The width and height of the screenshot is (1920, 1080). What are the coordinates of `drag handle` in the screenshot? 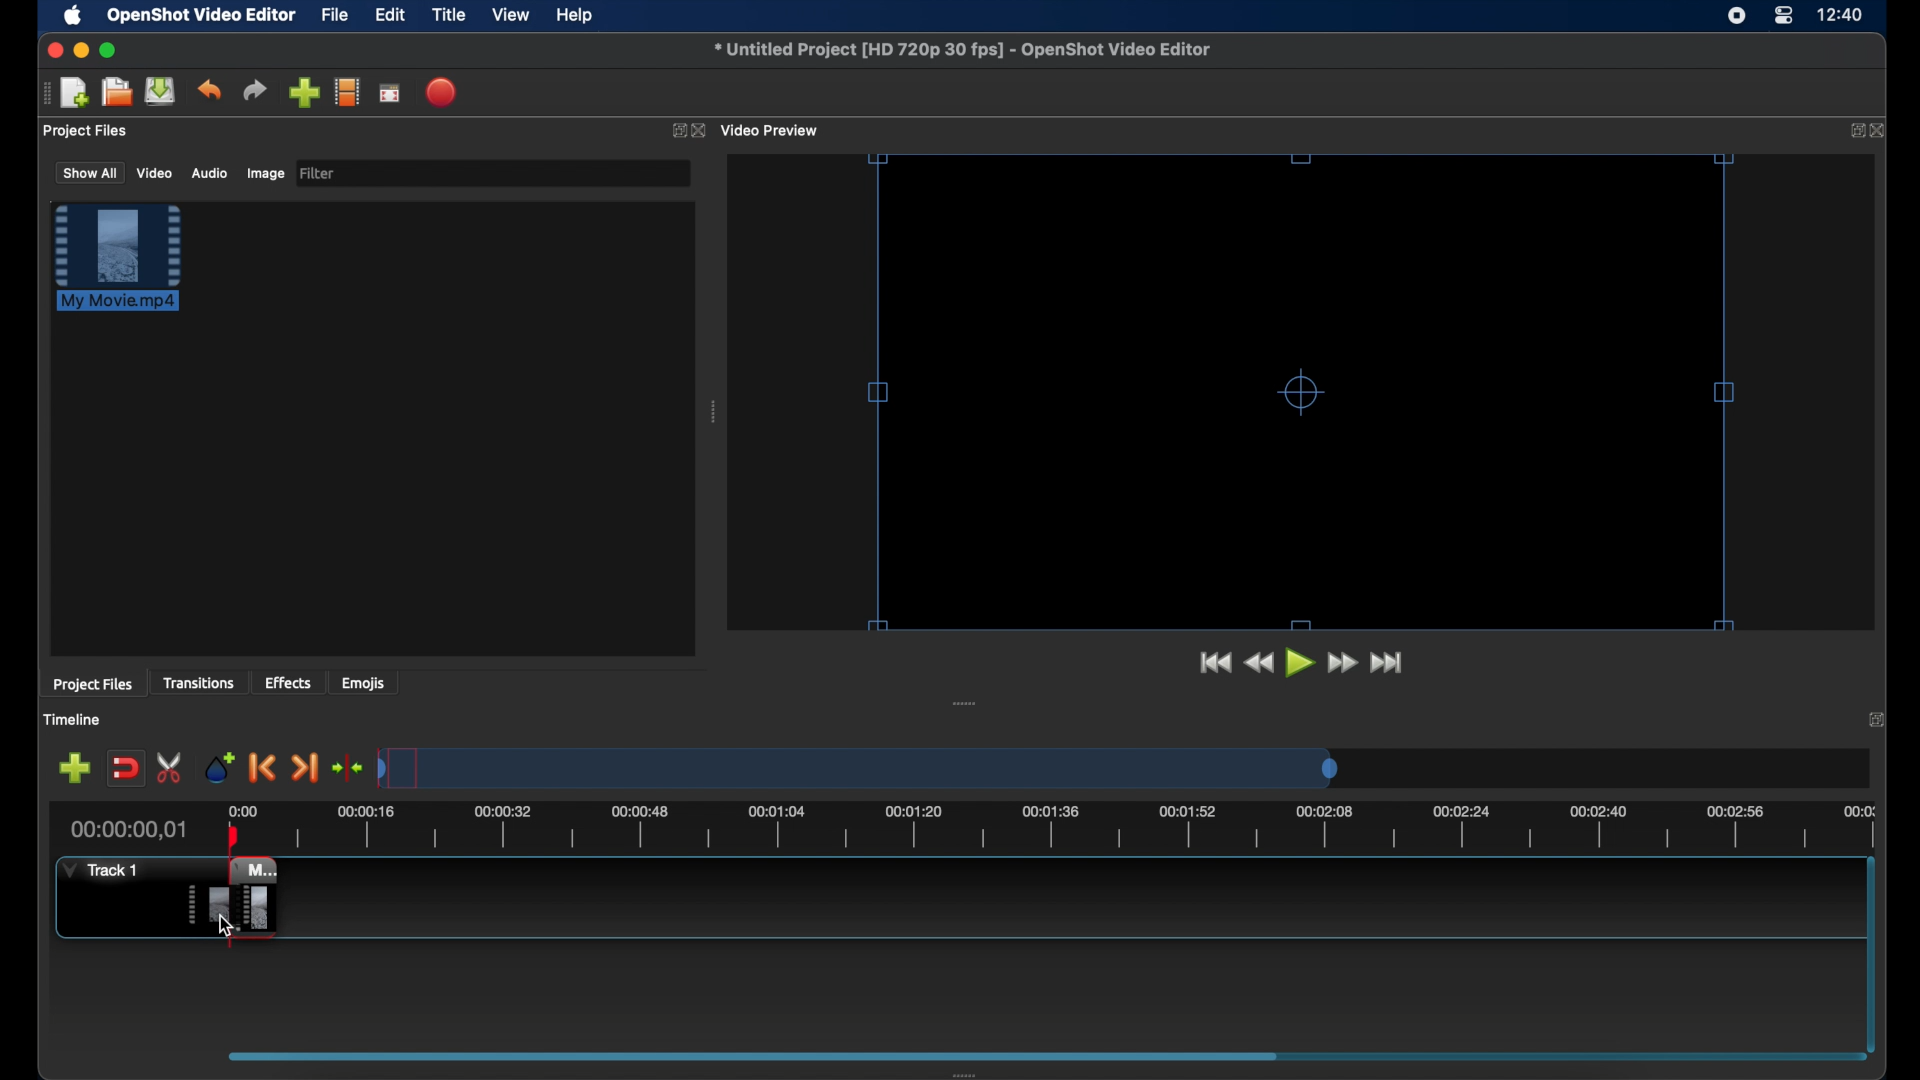 It's located at (965, 705).